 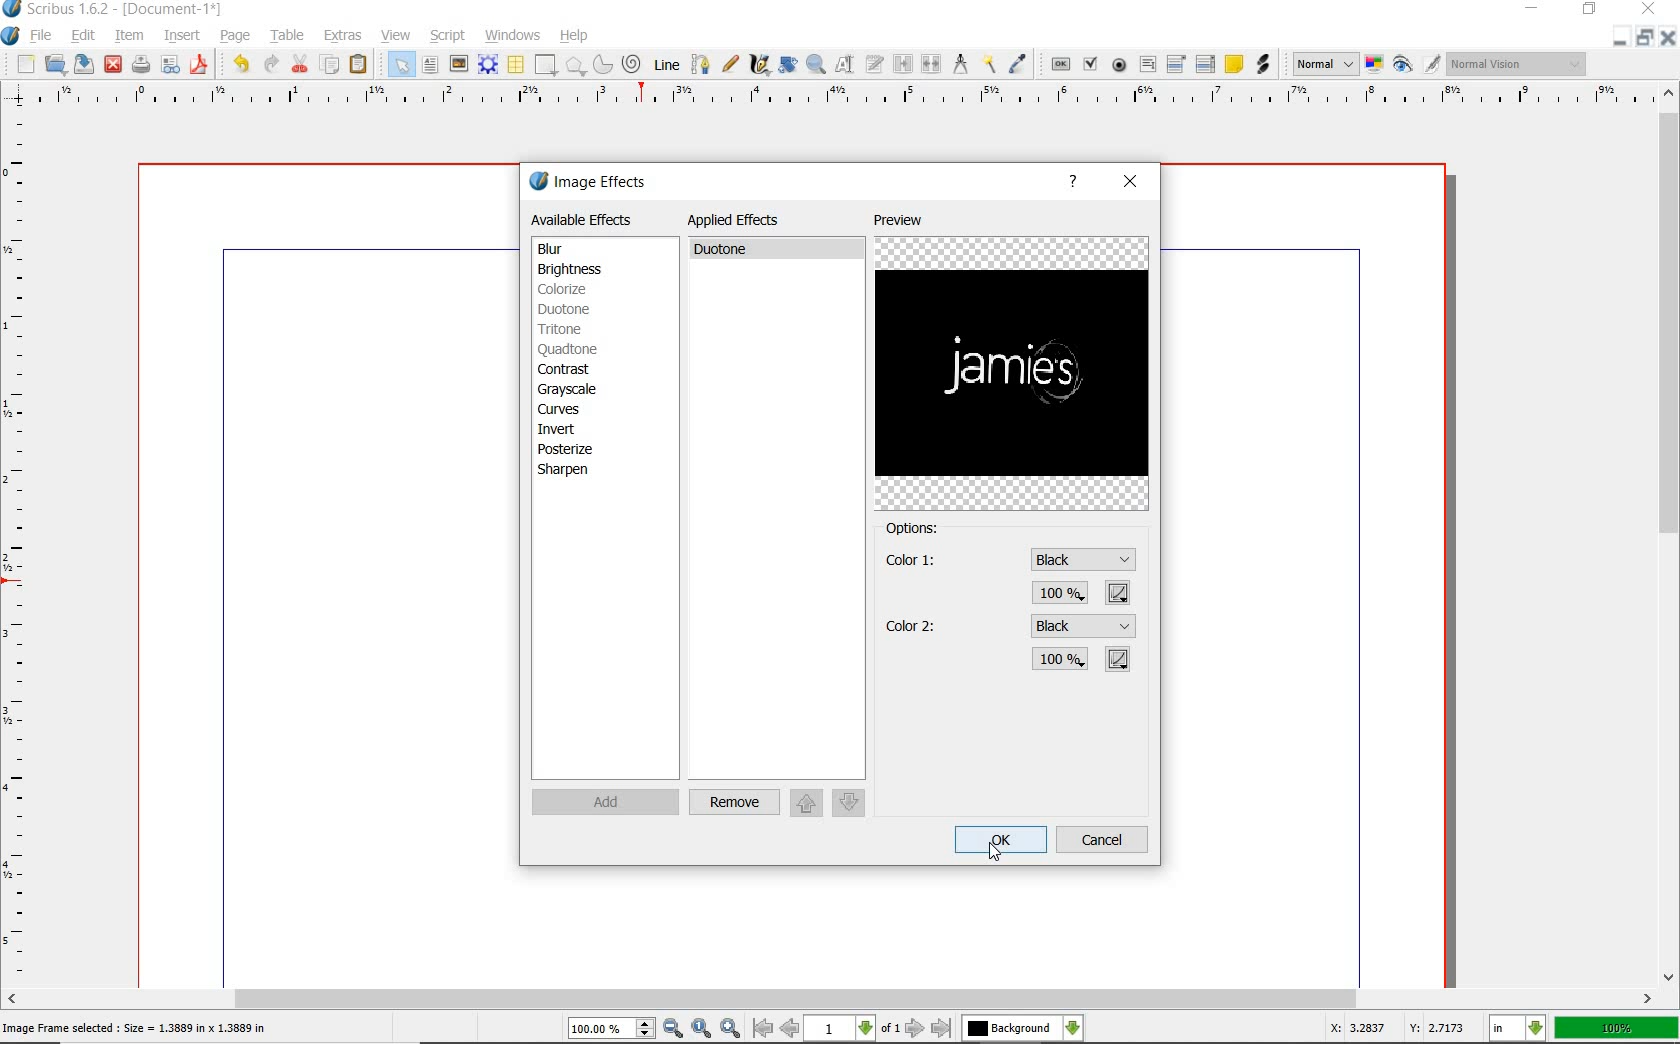 What do you see at coordinates (852, 1029) in the screenshot?
I see `move to next or previous page` at bounding box center [852, 1029].